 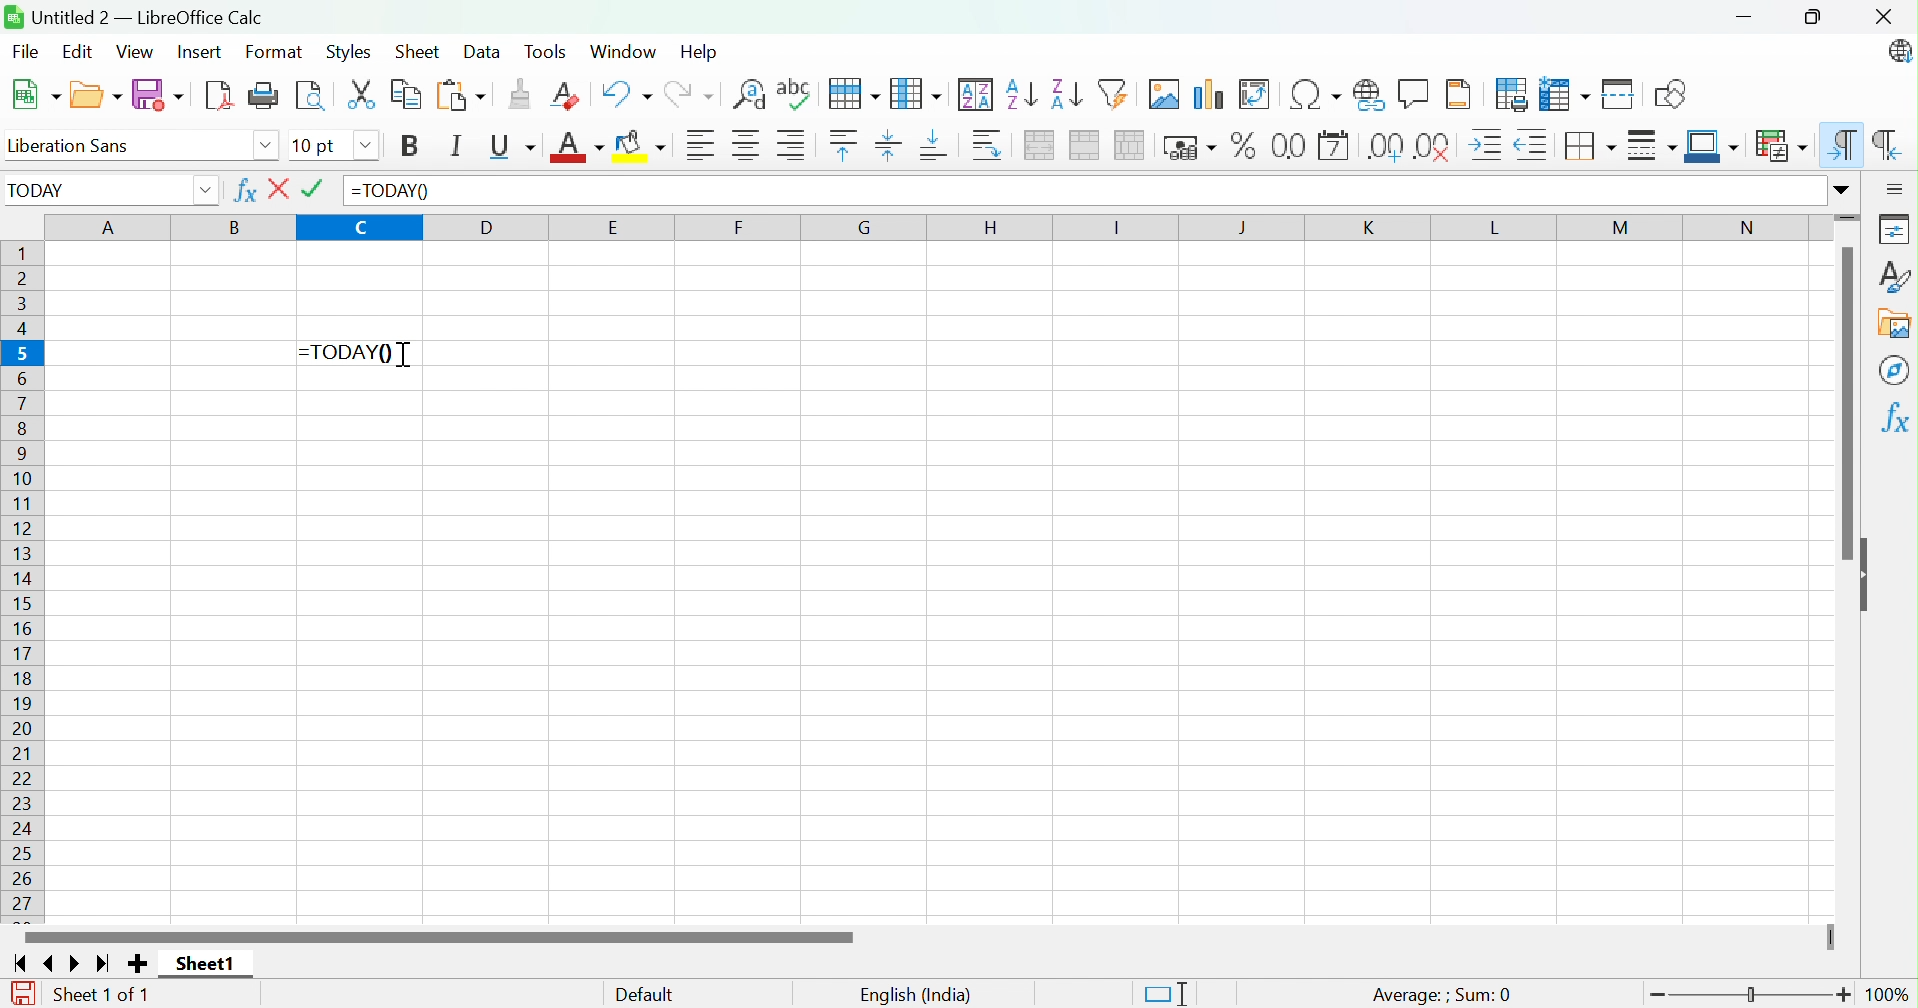 I want to click on Italic, so click(x=457, y=144).